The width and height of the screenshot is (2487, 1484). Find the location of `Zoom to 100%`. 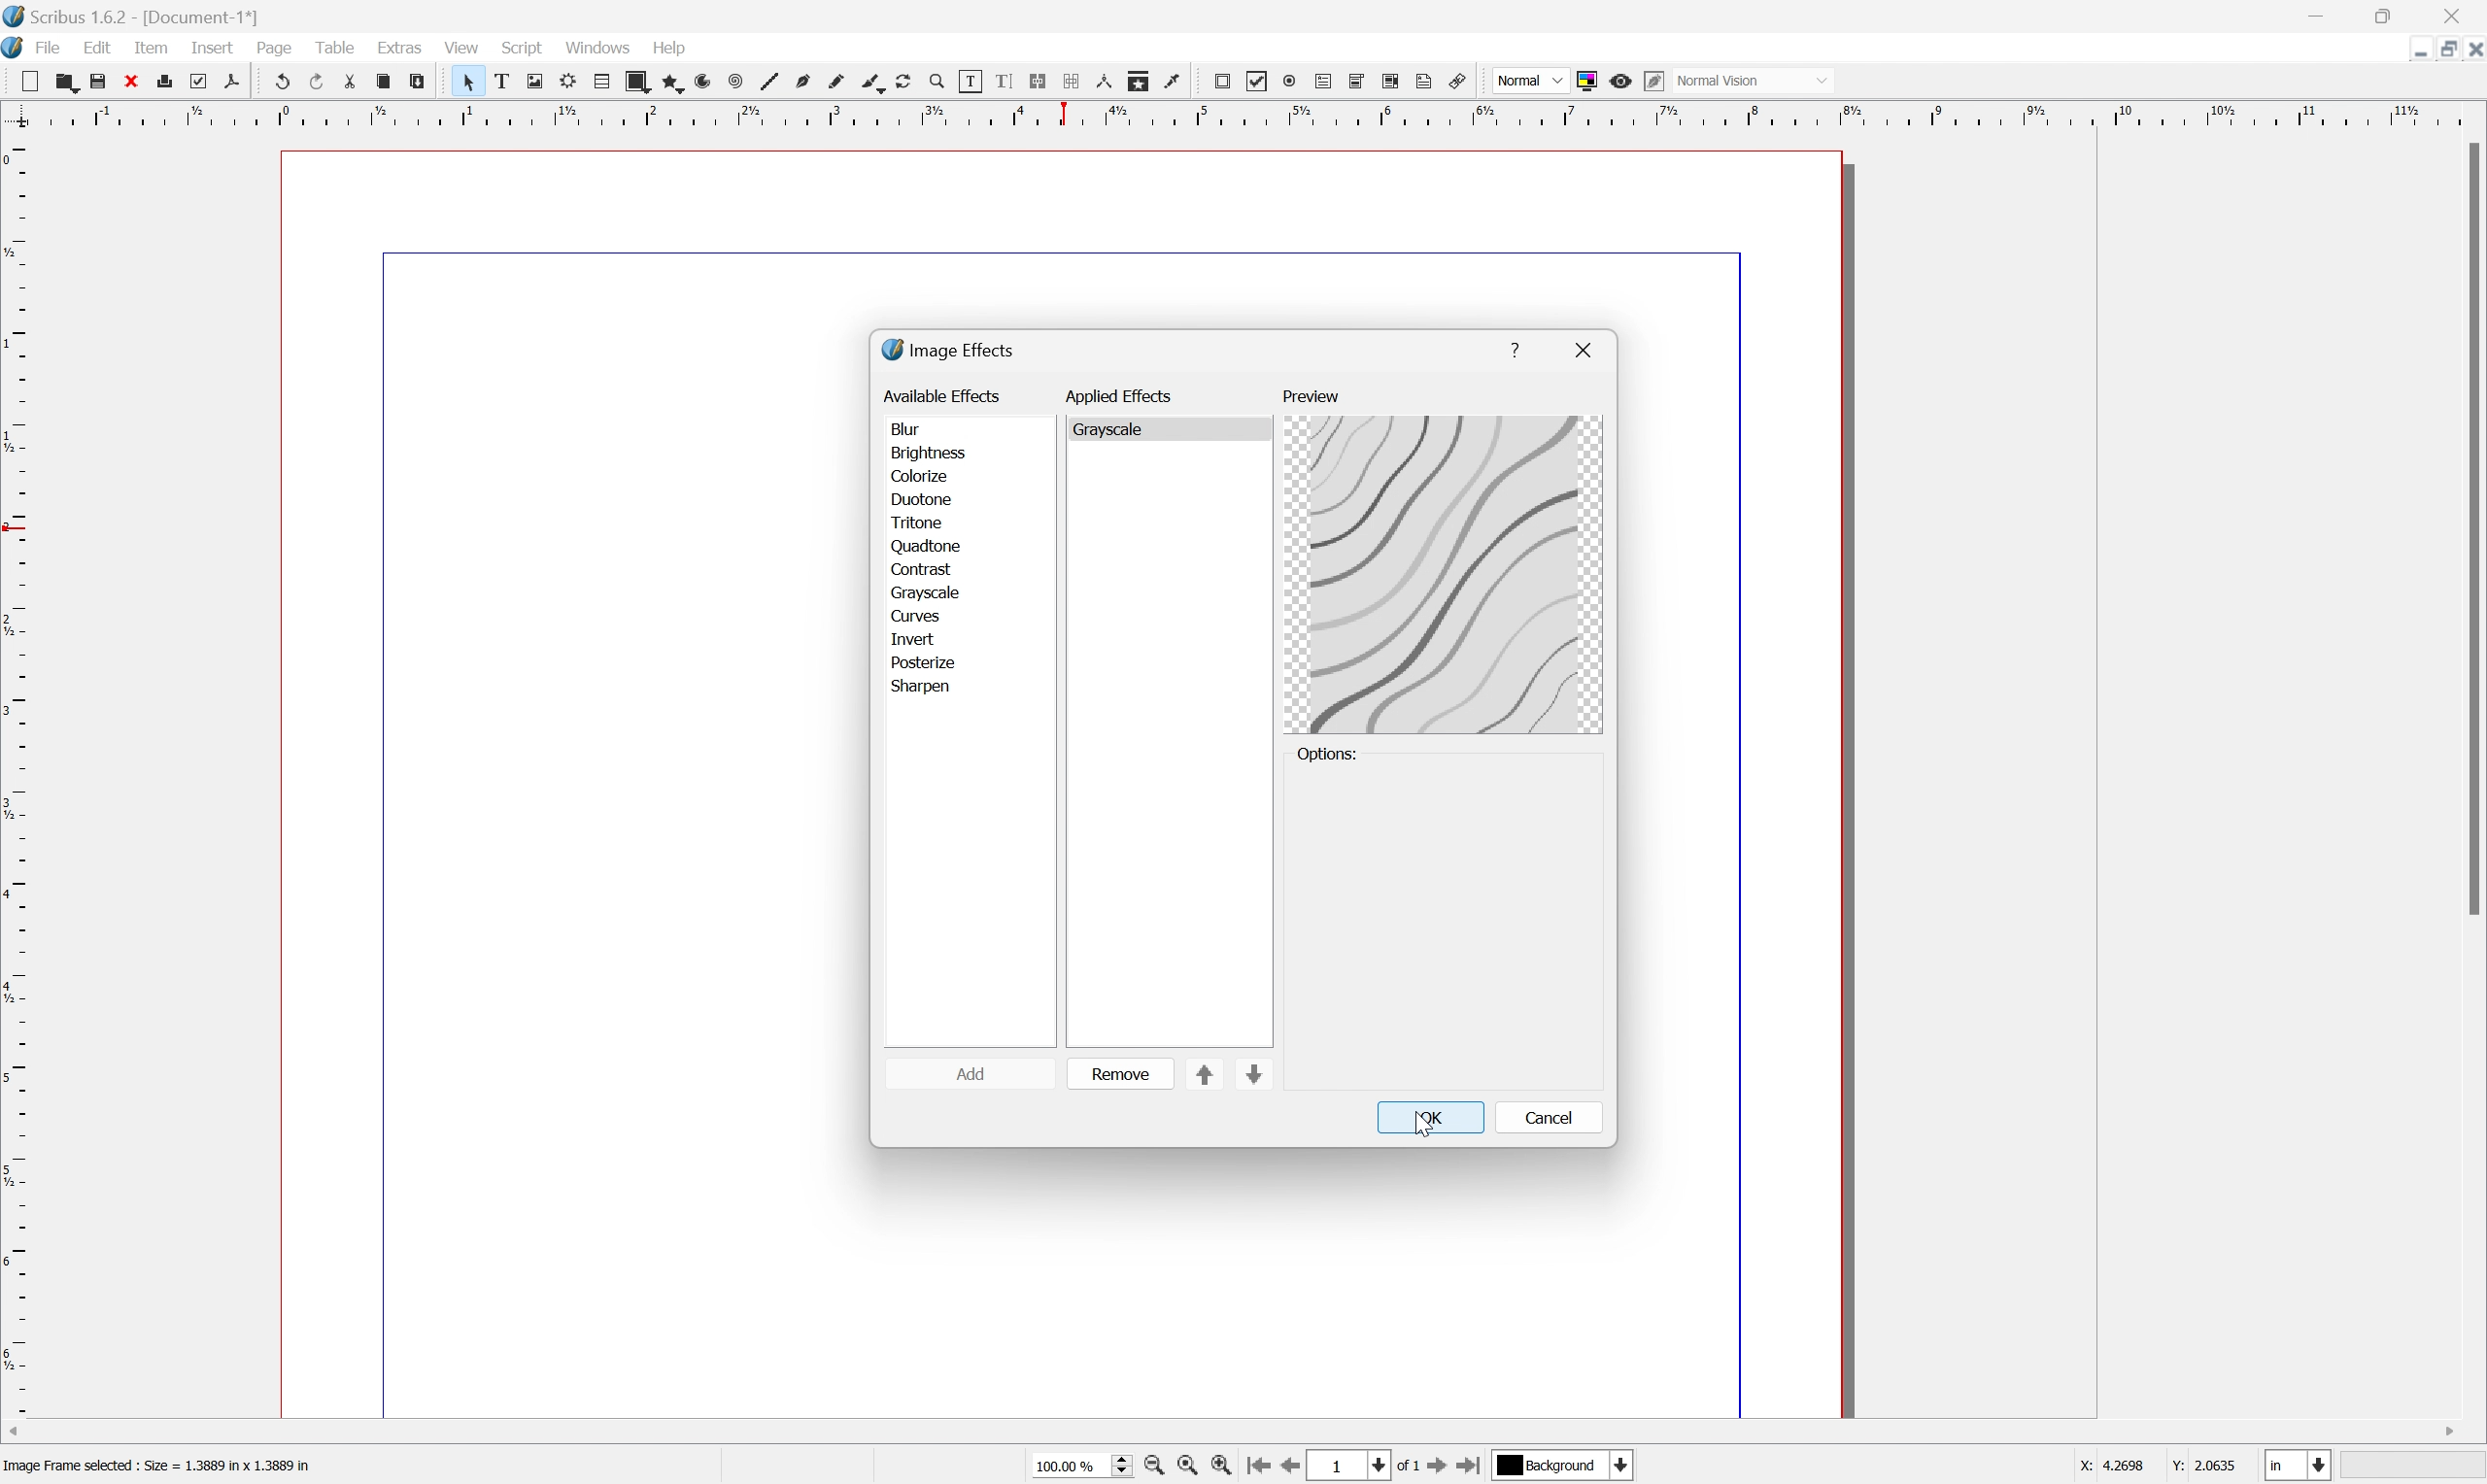

Zoom to 100% is located at coordinates (1187, 1467).